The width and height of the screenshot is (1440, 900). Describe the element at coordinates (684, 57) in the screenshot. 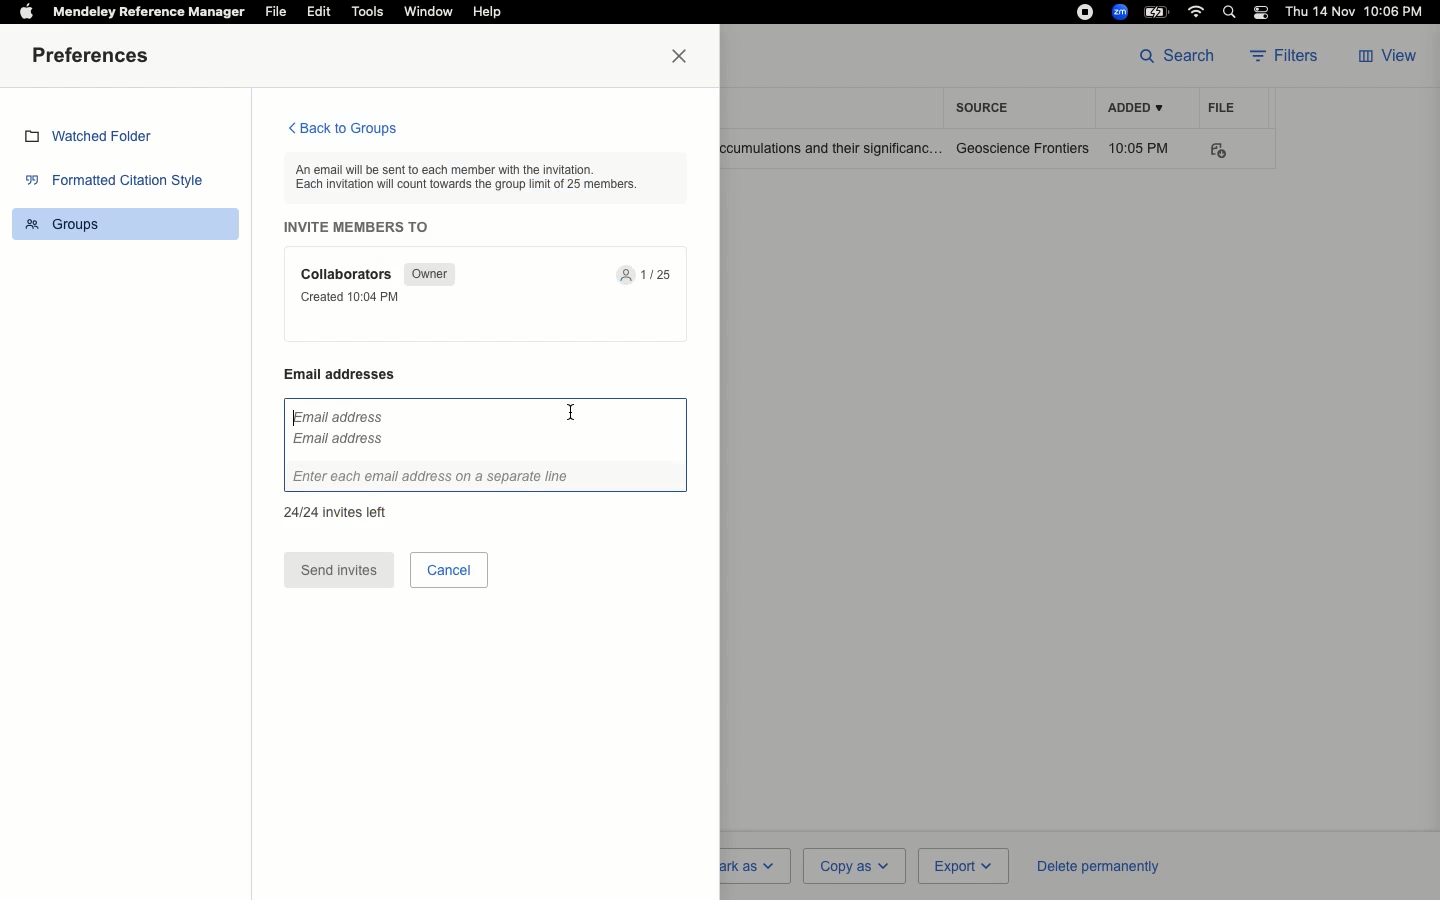

I see `Close` at that location.